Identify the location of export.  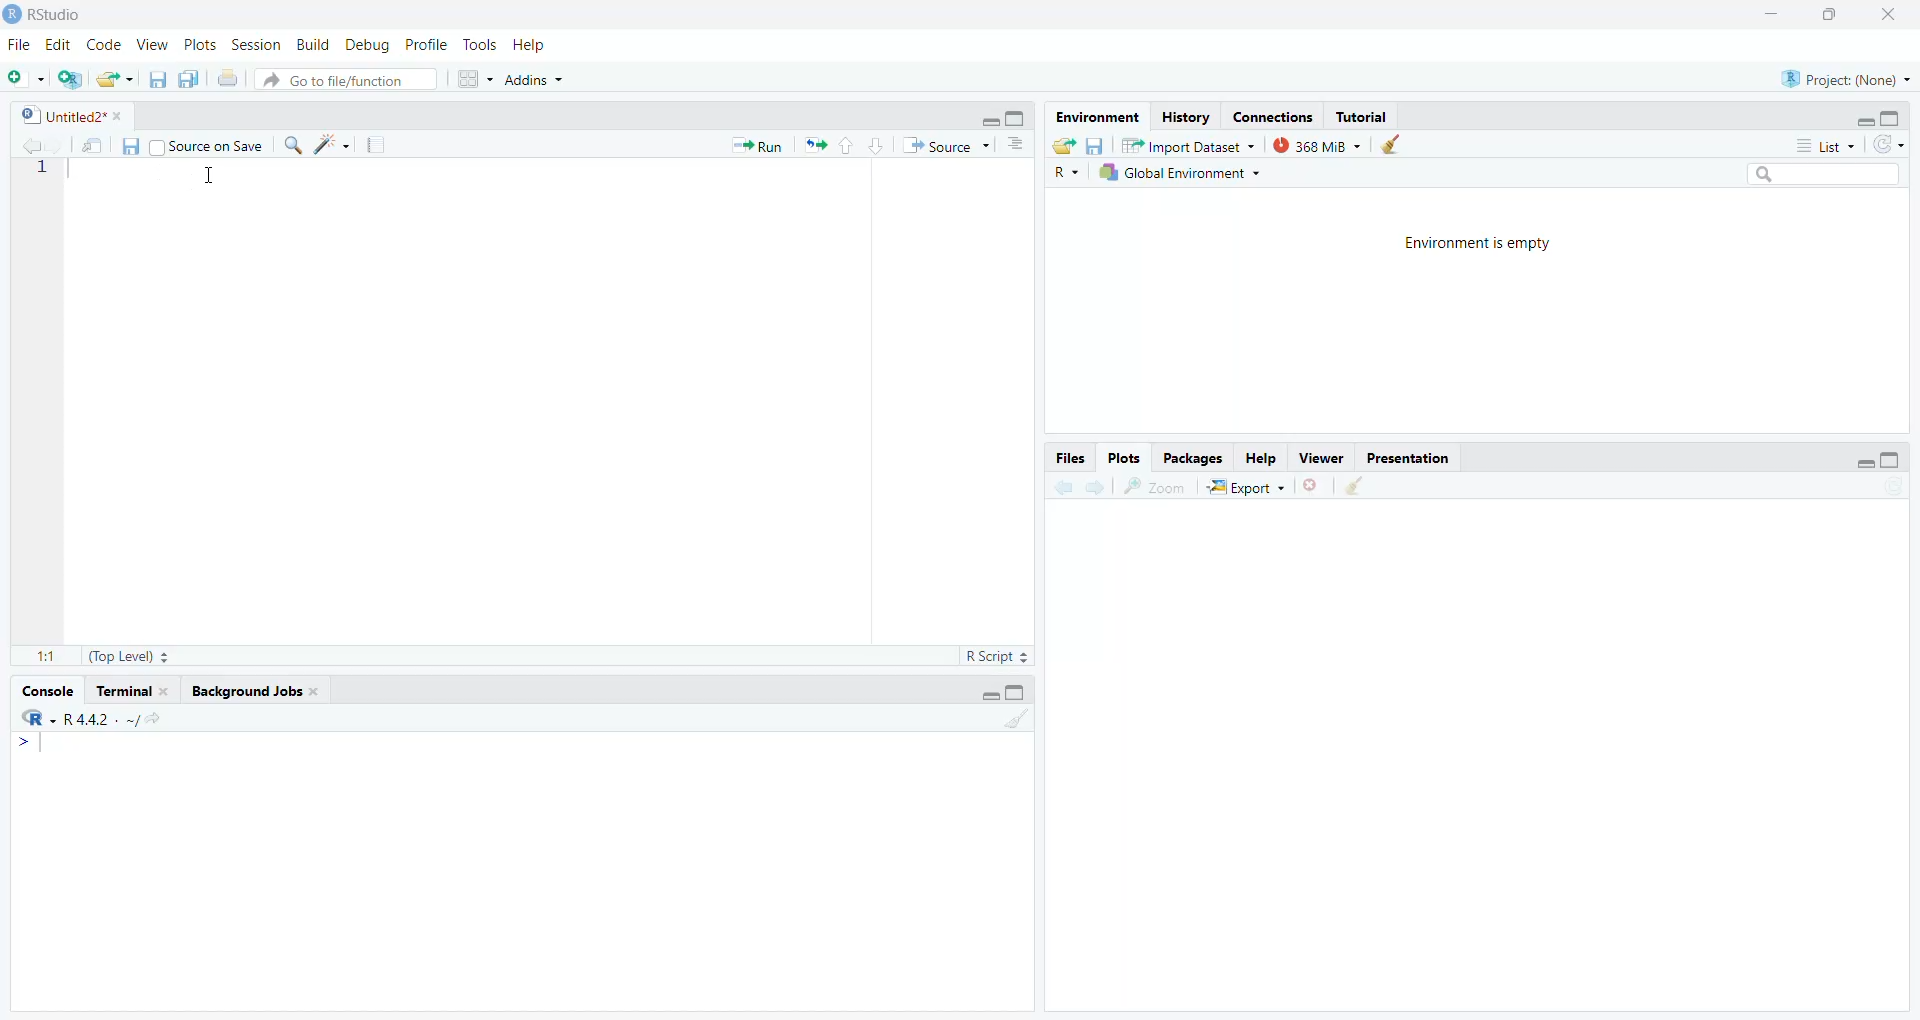
(820, 148).